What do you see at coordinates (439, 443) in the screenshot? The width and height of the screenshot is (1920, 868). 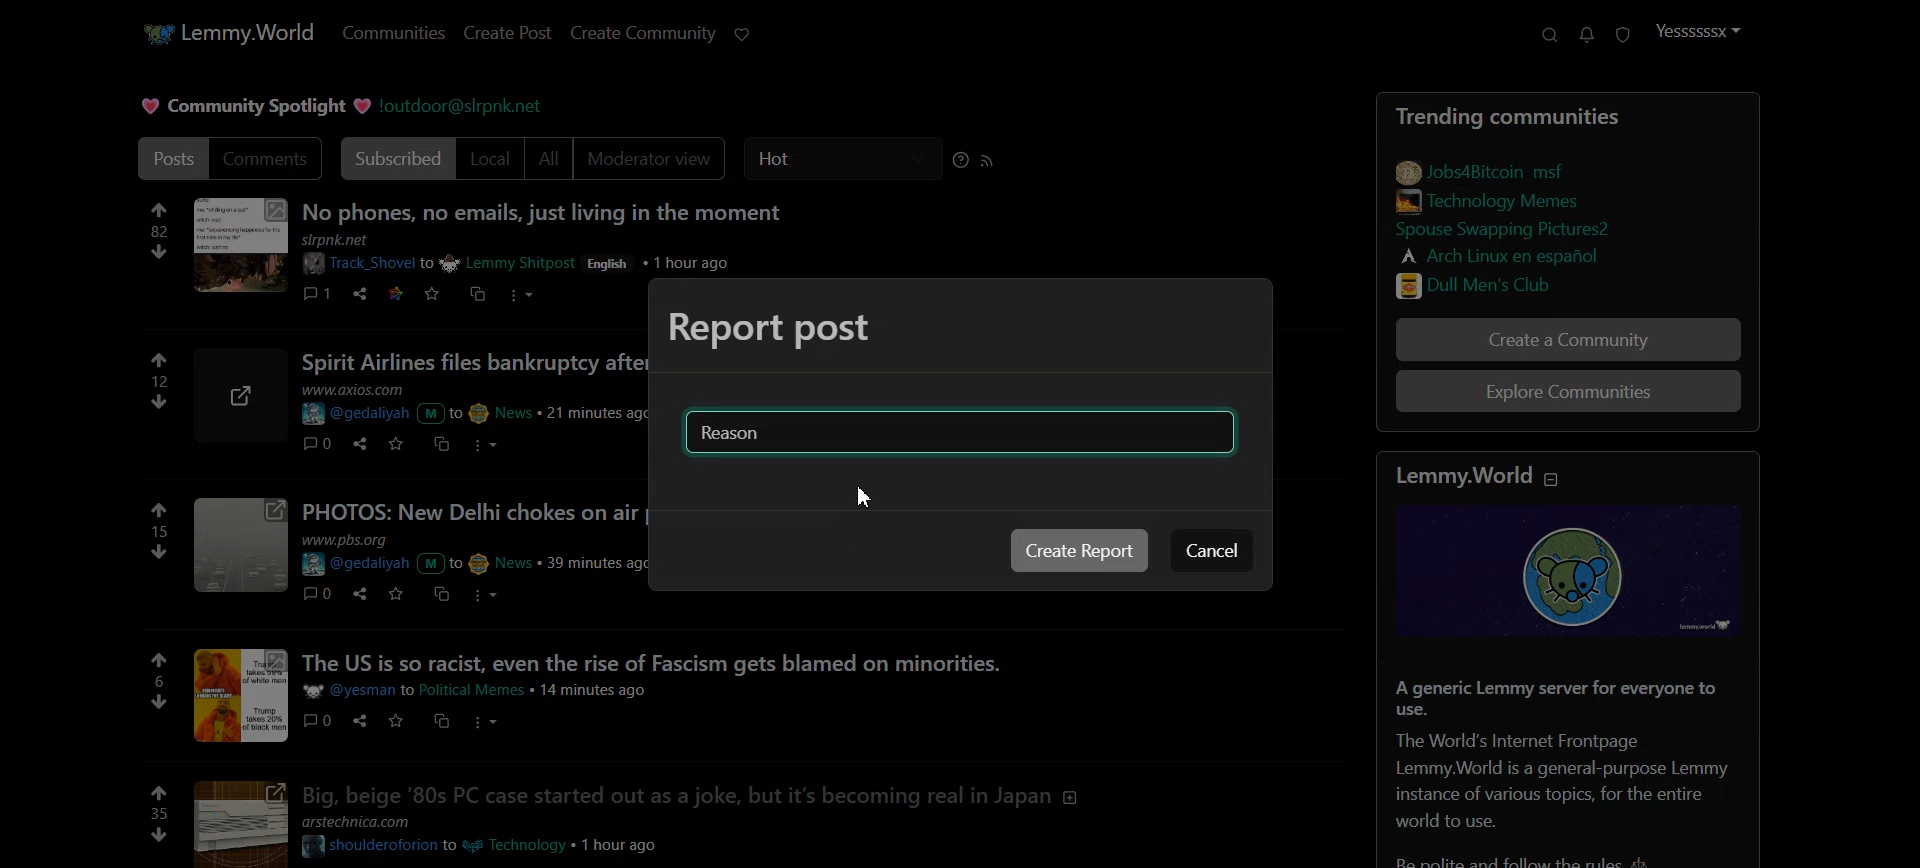 I see `cross post` at bounding box center [439, 443].